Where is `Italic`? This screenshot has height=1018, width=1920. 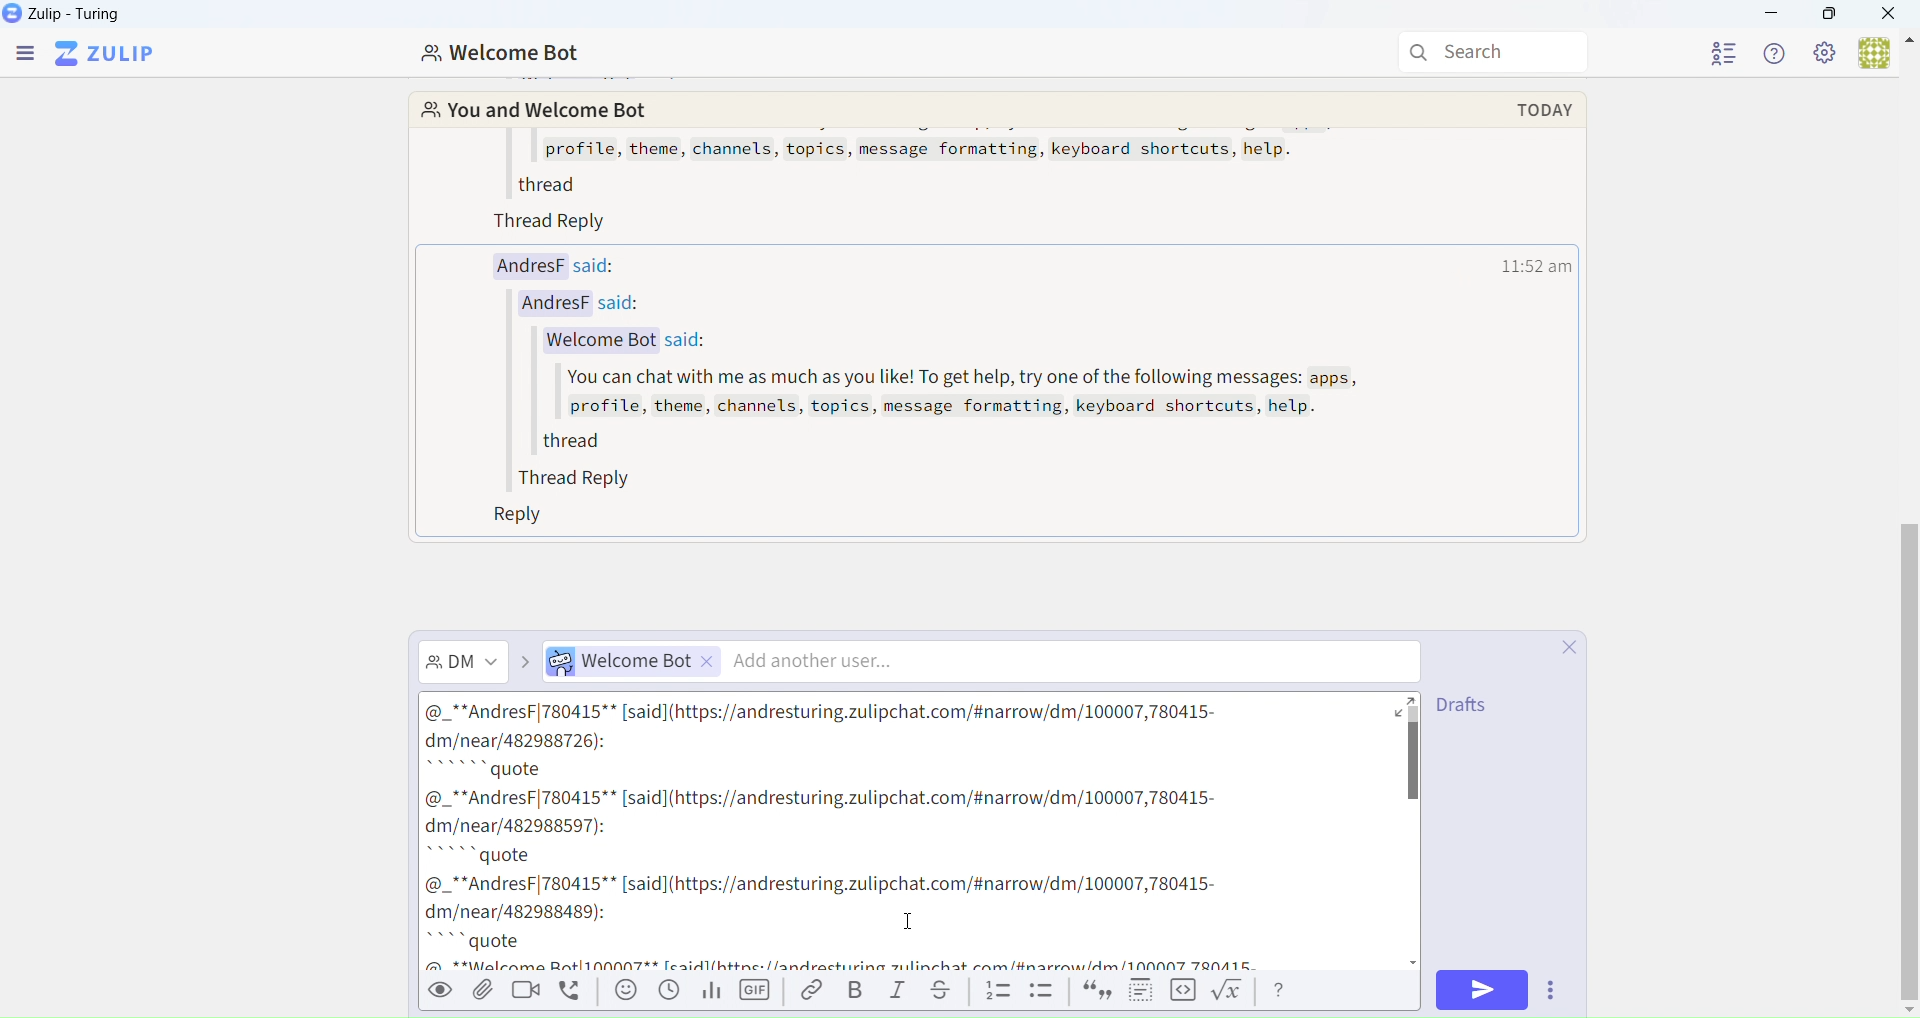
Italic is located at coordinates (900, 990).